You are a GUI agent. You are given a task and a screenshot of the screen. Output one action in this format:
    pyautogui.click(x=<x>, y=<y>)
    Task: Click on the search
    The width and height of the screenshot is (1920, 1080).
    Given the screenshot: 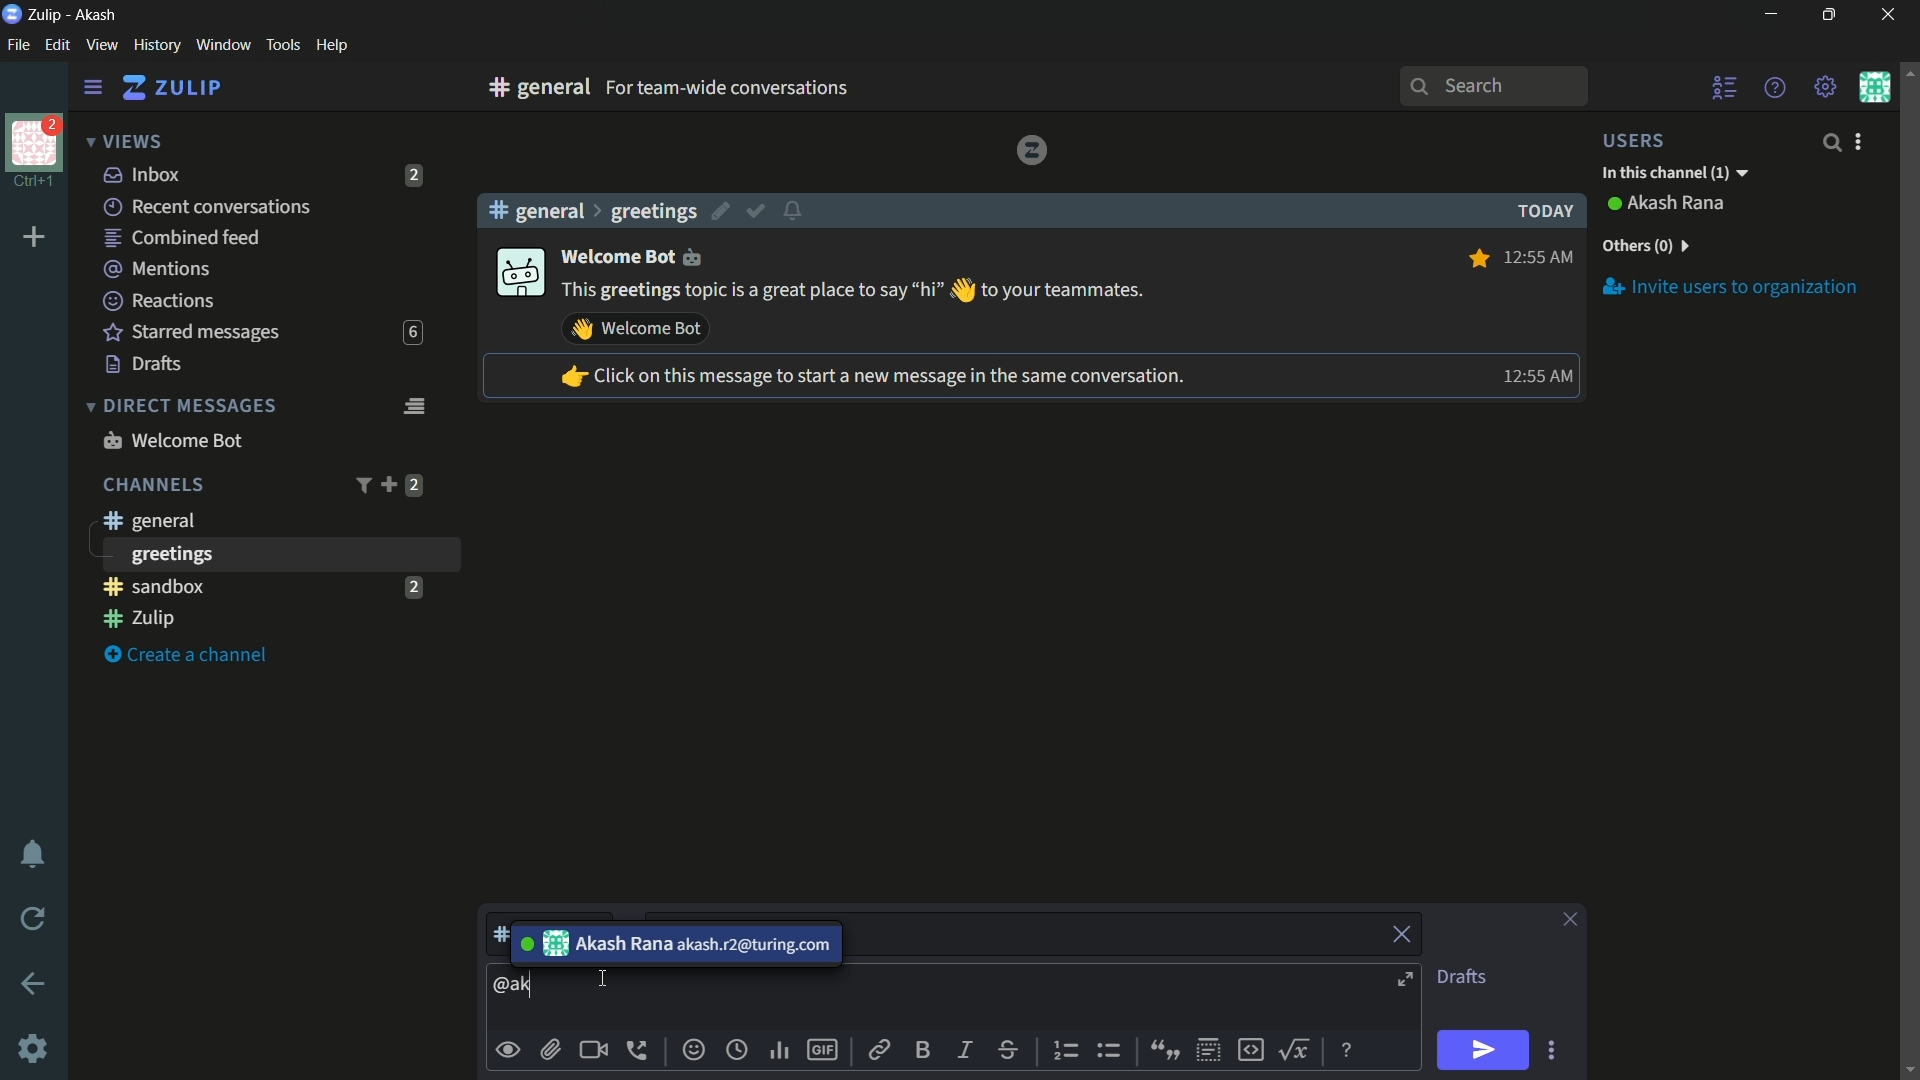 What is the action you would take?
    pyautogui.click(x=1830, y=142)
    